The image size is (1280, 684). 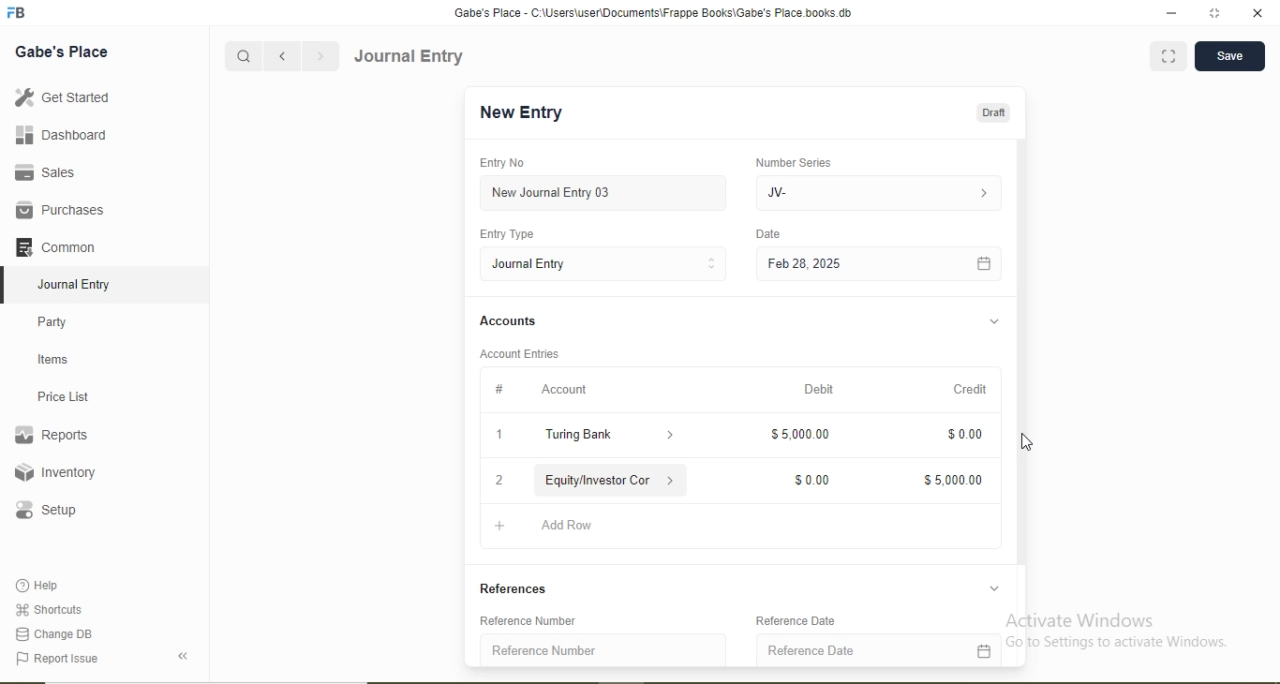 I want to click on Calendar, so click(x=984, y=265).